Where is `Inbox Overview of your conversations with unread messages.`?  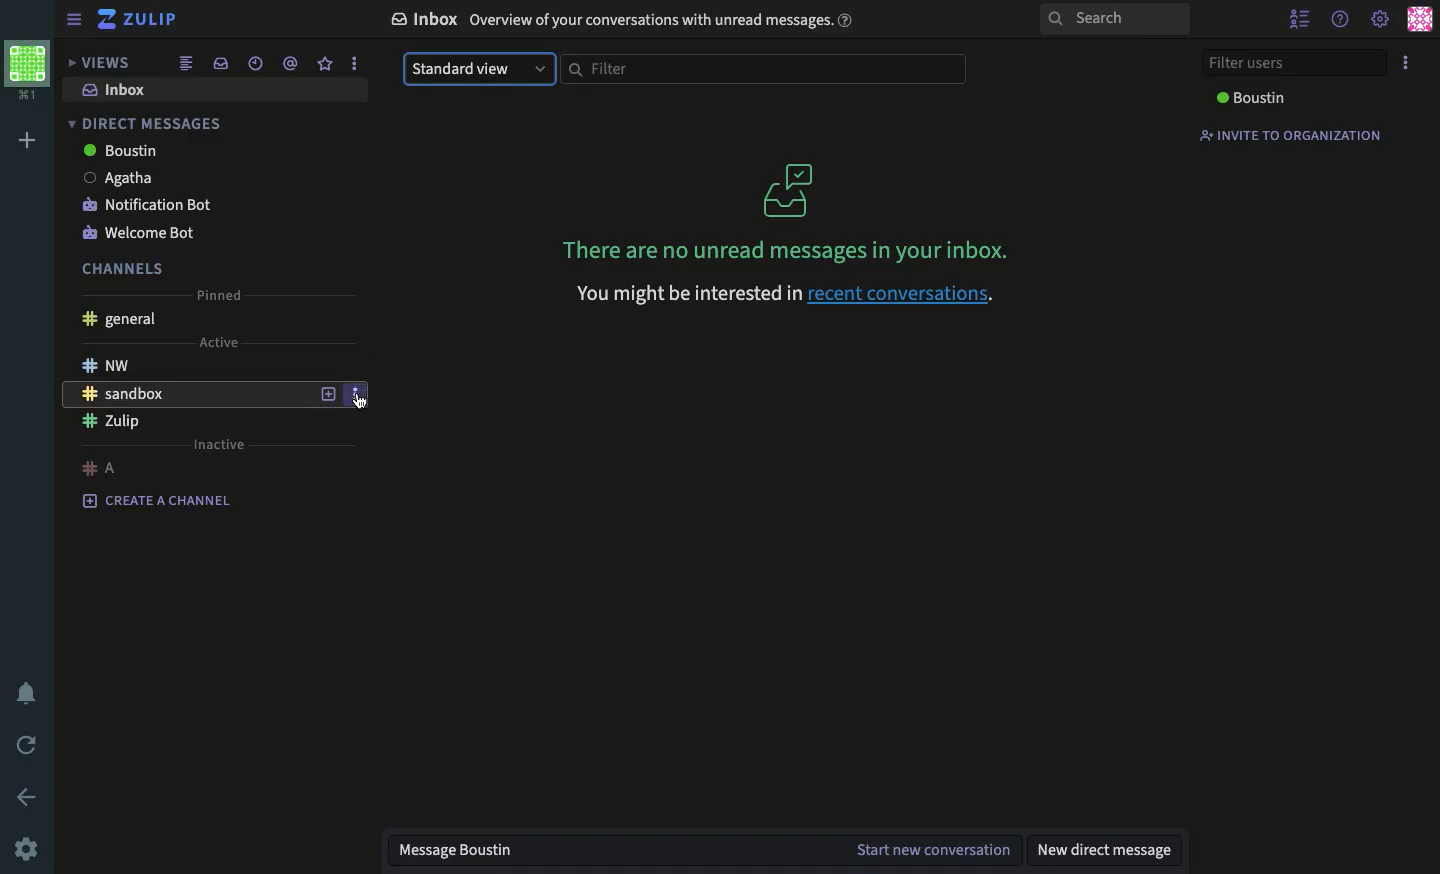 Inbox Overview of your conversations with unread messages. is located at coordinates (626, 22).